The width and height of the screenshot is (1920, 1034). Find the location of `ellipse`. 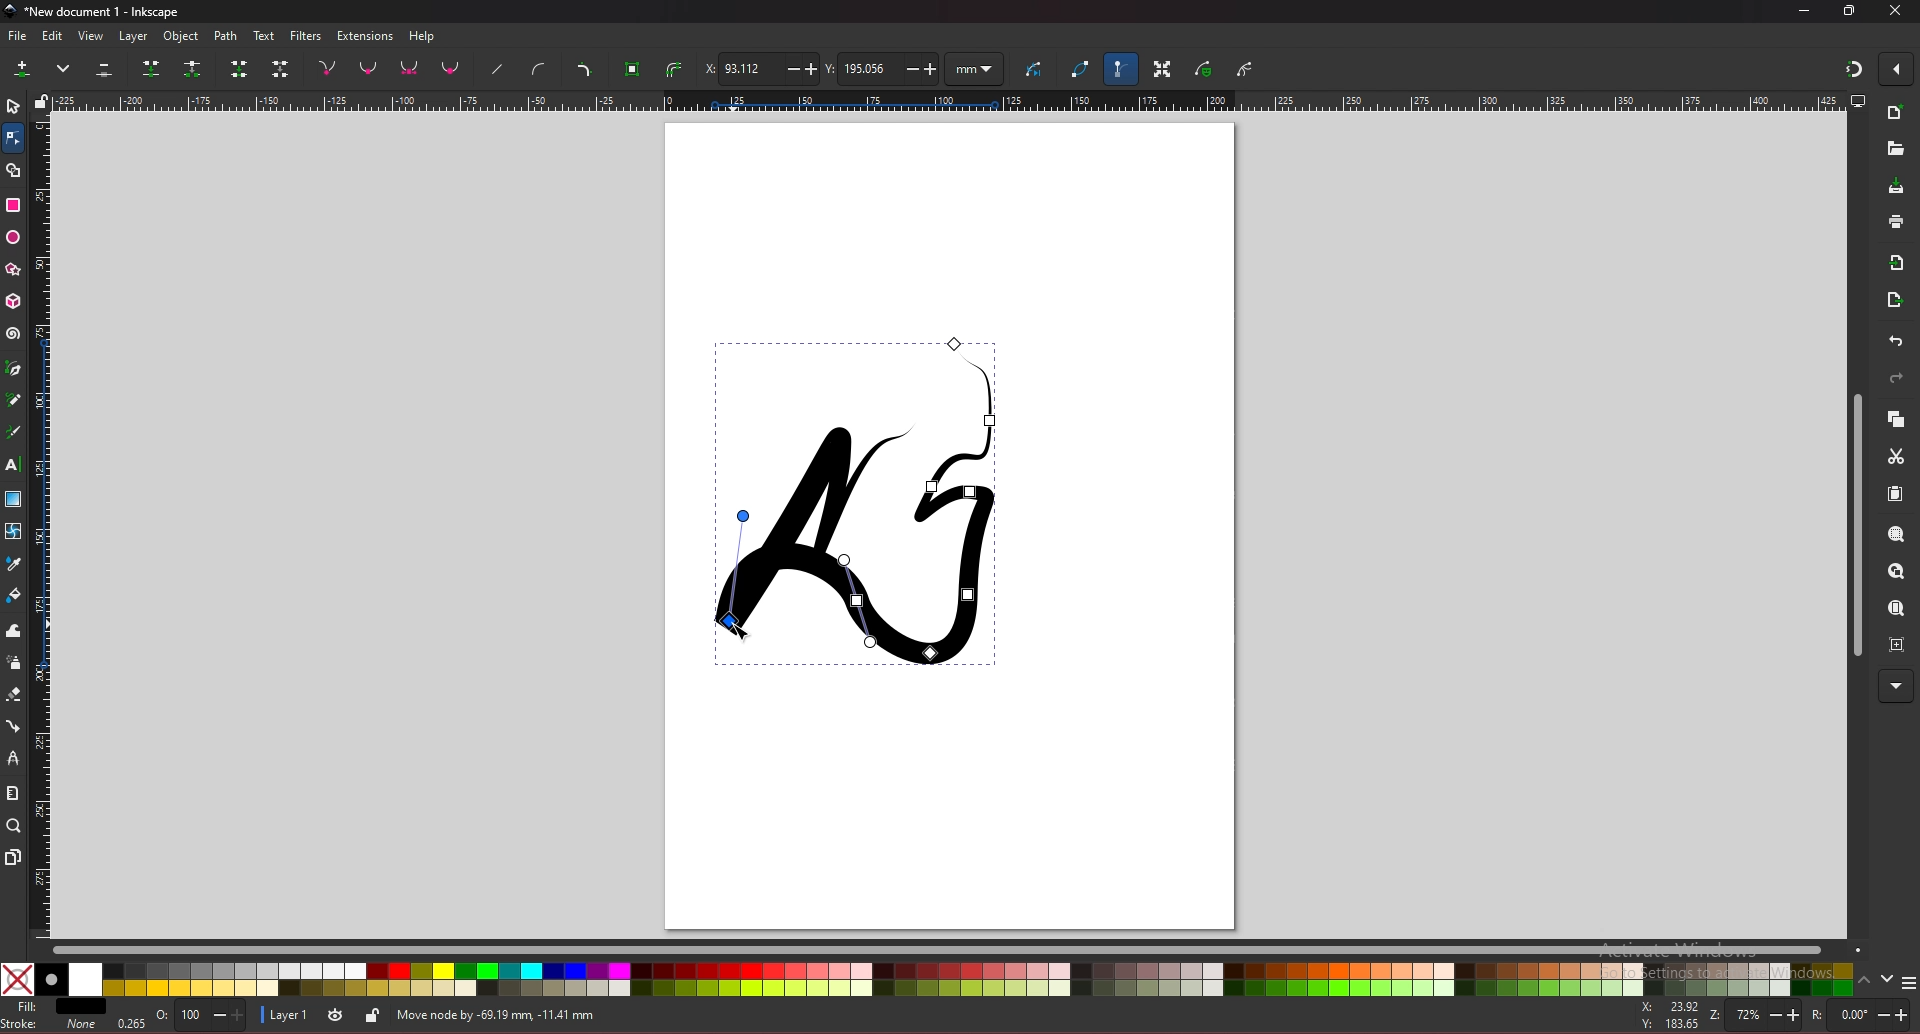

ellipse is located at coordinates (13, 237).